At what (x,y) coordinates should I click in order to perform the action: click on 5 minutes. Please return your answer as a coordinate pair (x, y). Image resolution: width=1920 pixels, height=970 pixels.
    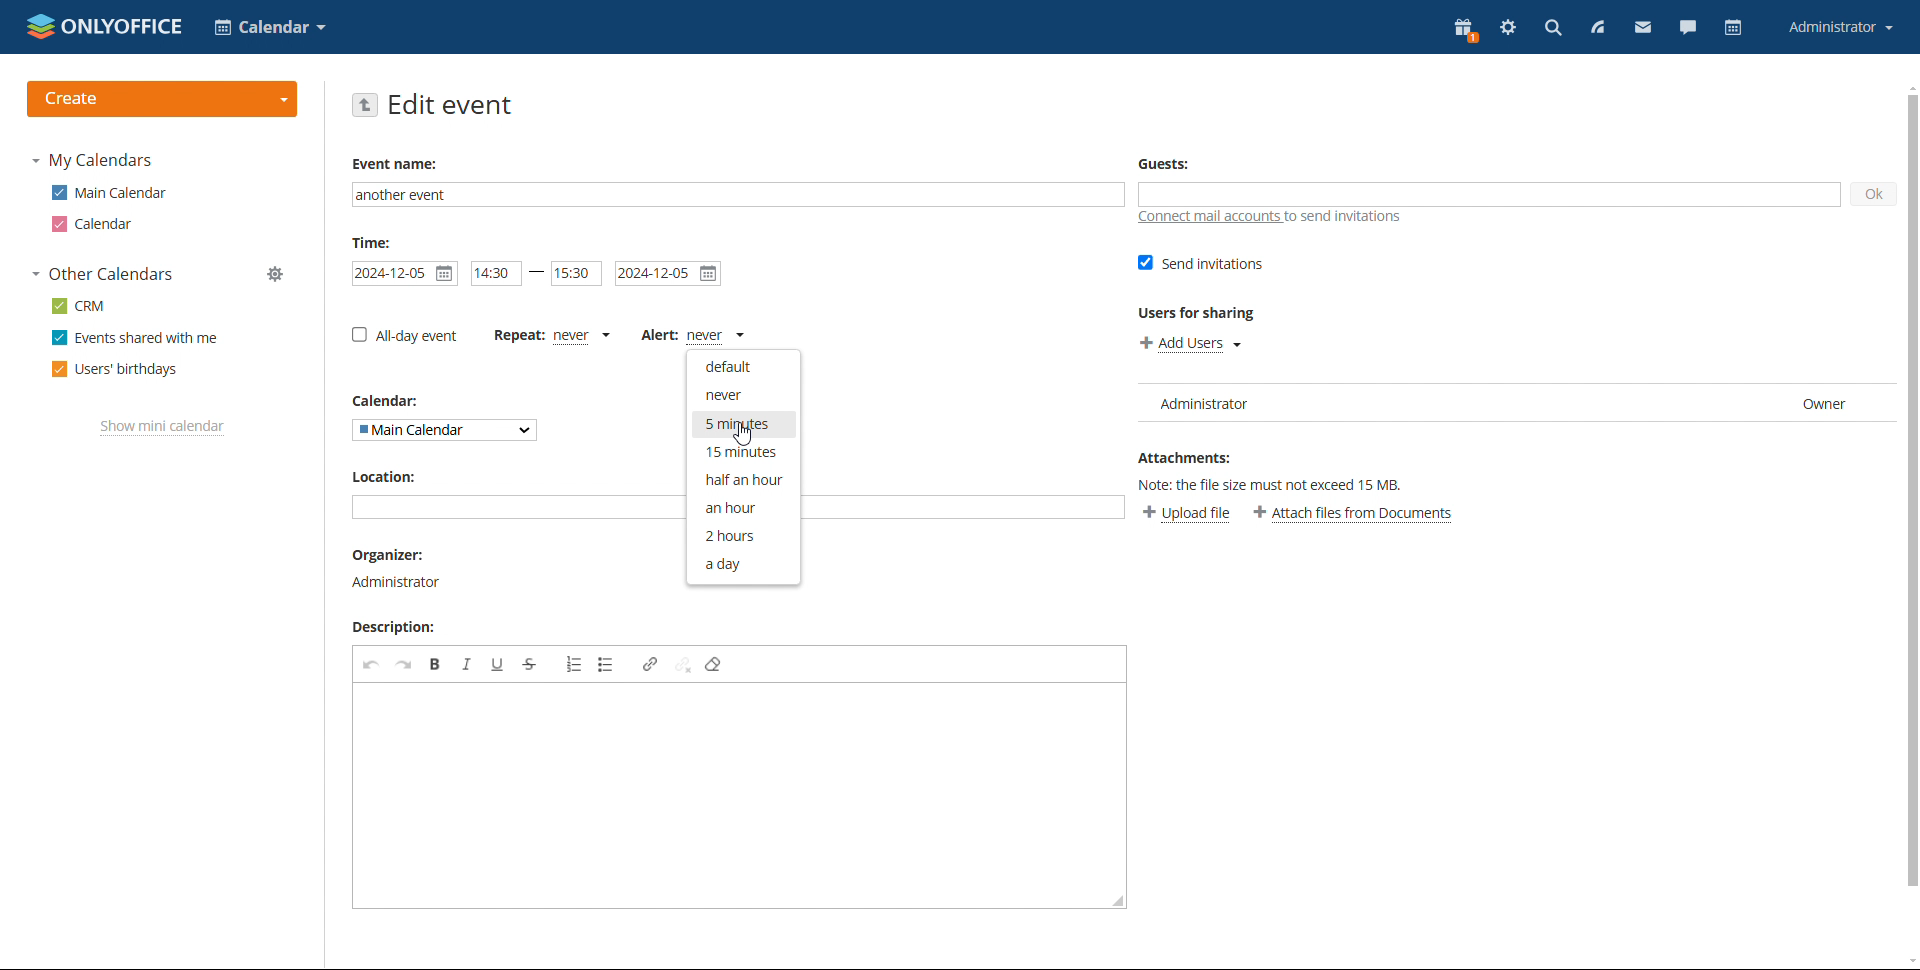
    Looking at the image, I should click on (743, 424).